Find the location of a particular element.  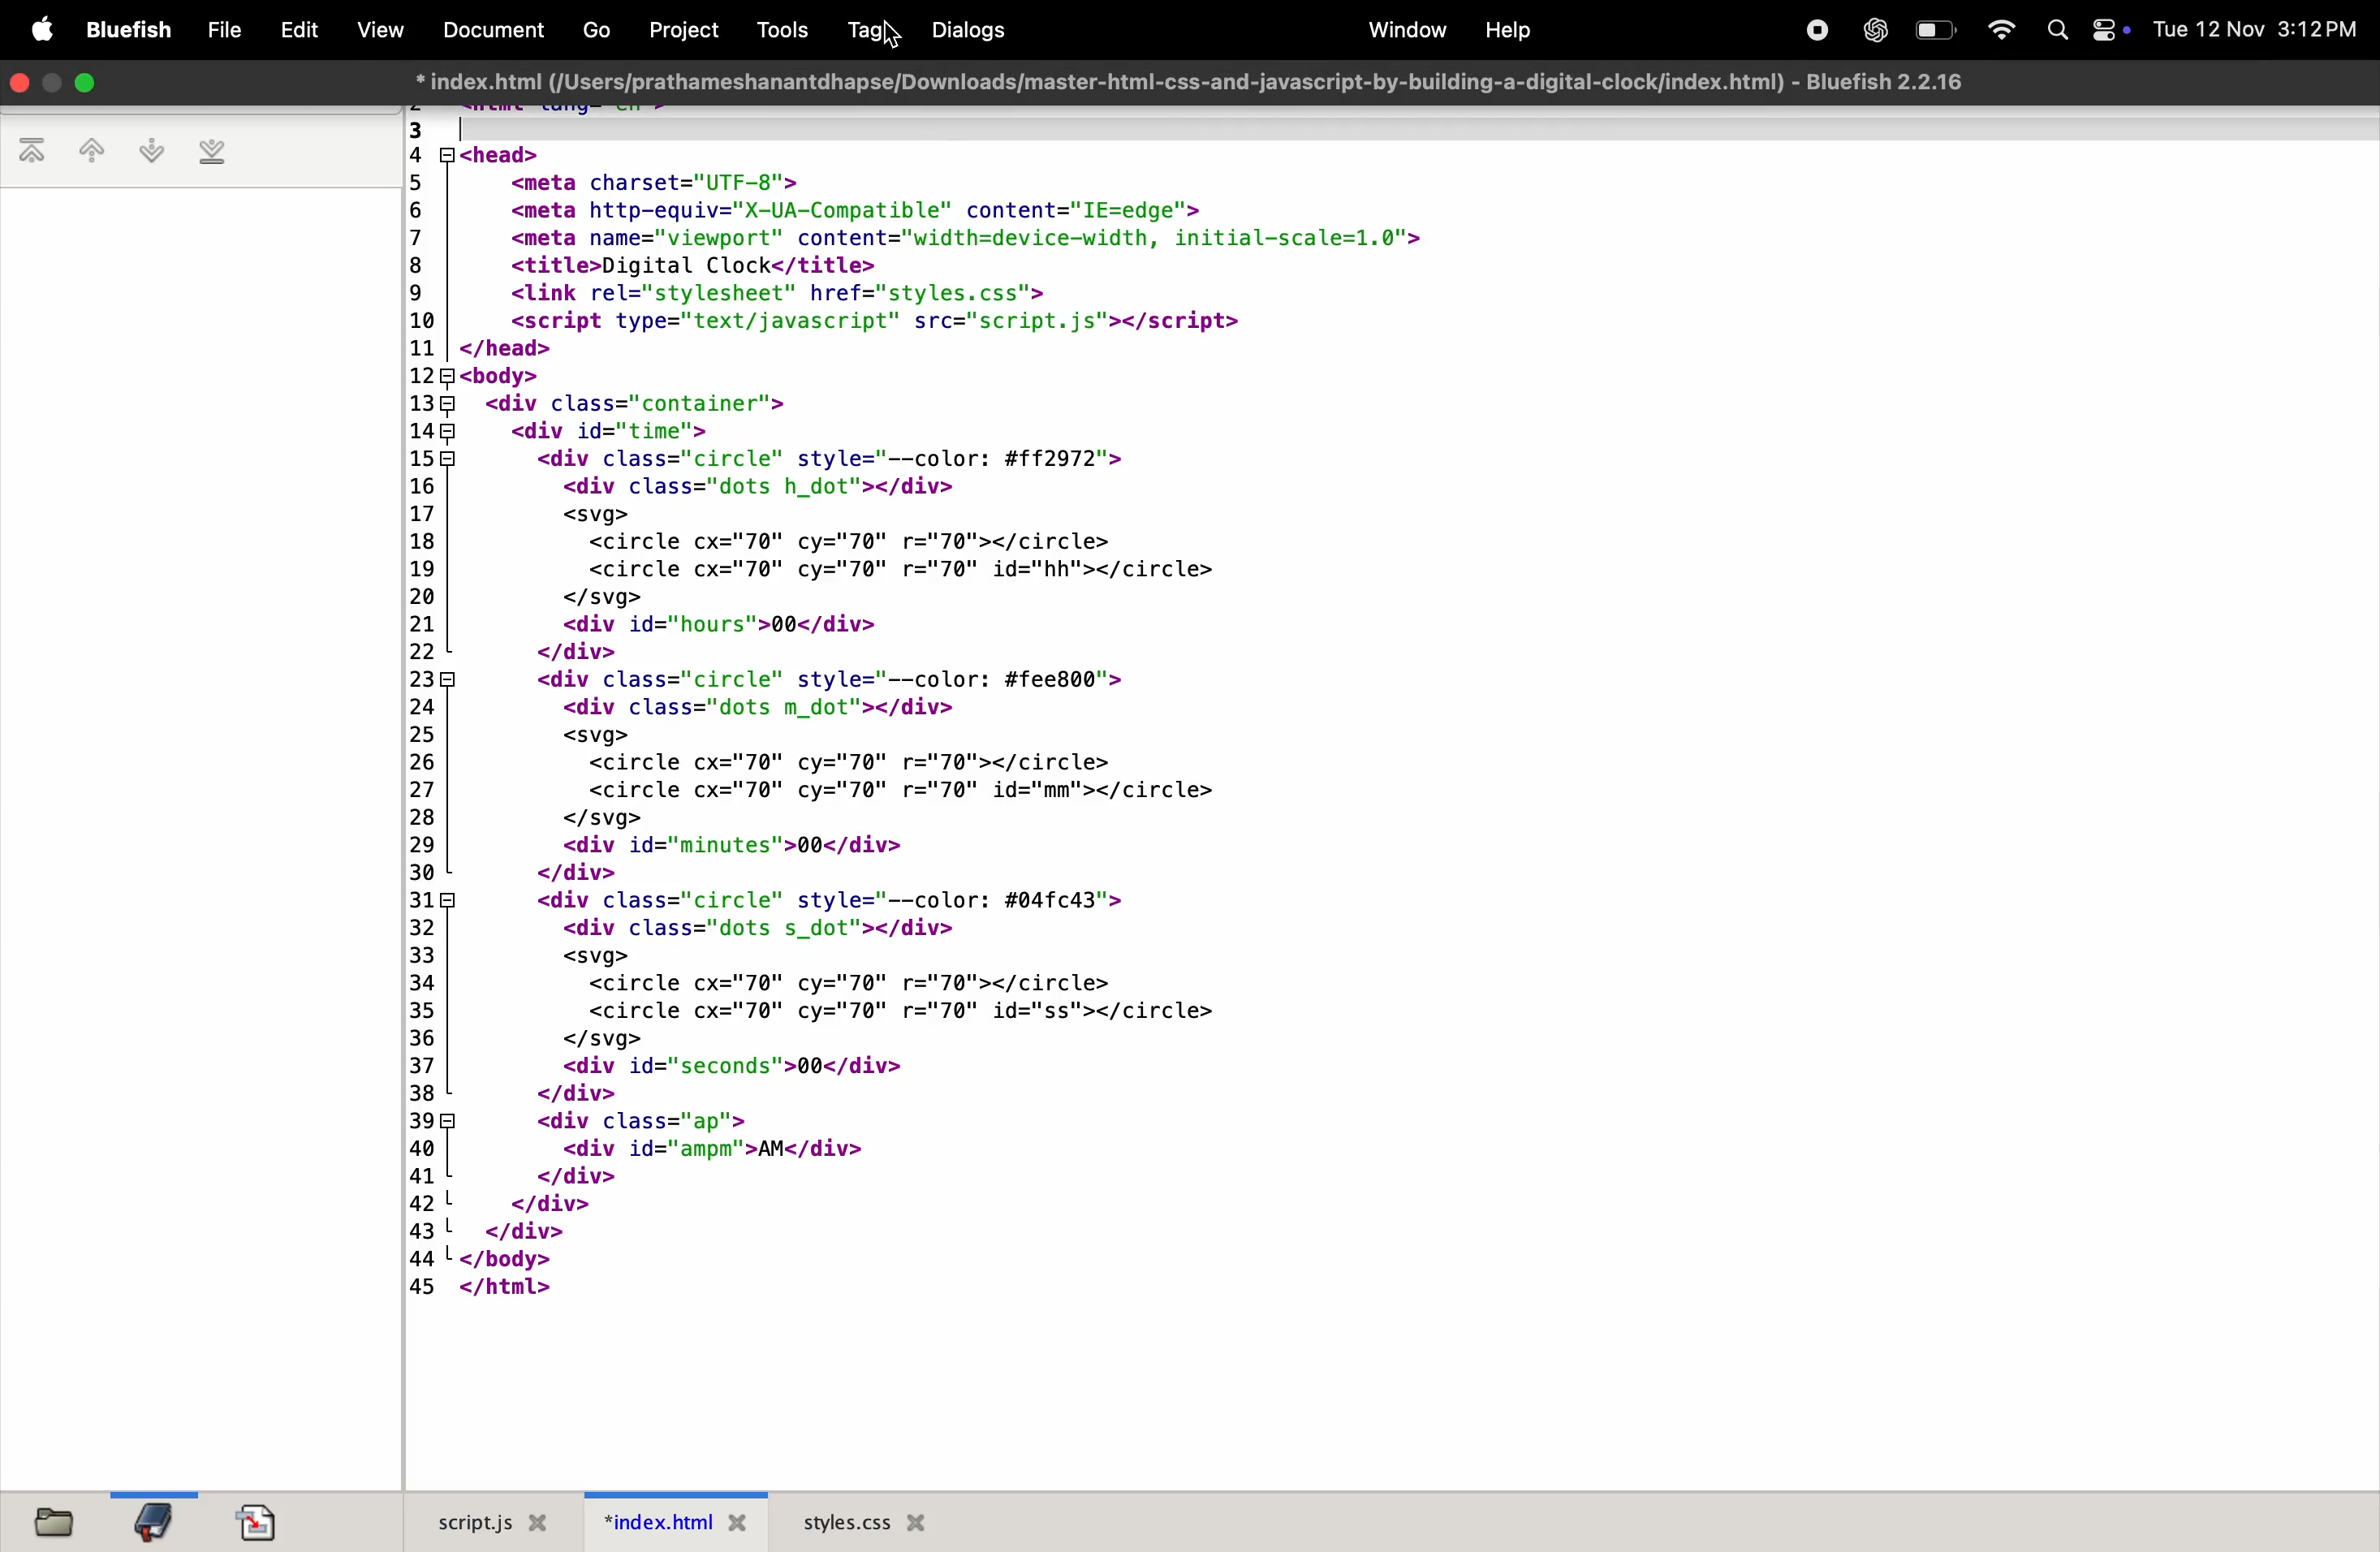

cursor is located at coordinates (894, 37).